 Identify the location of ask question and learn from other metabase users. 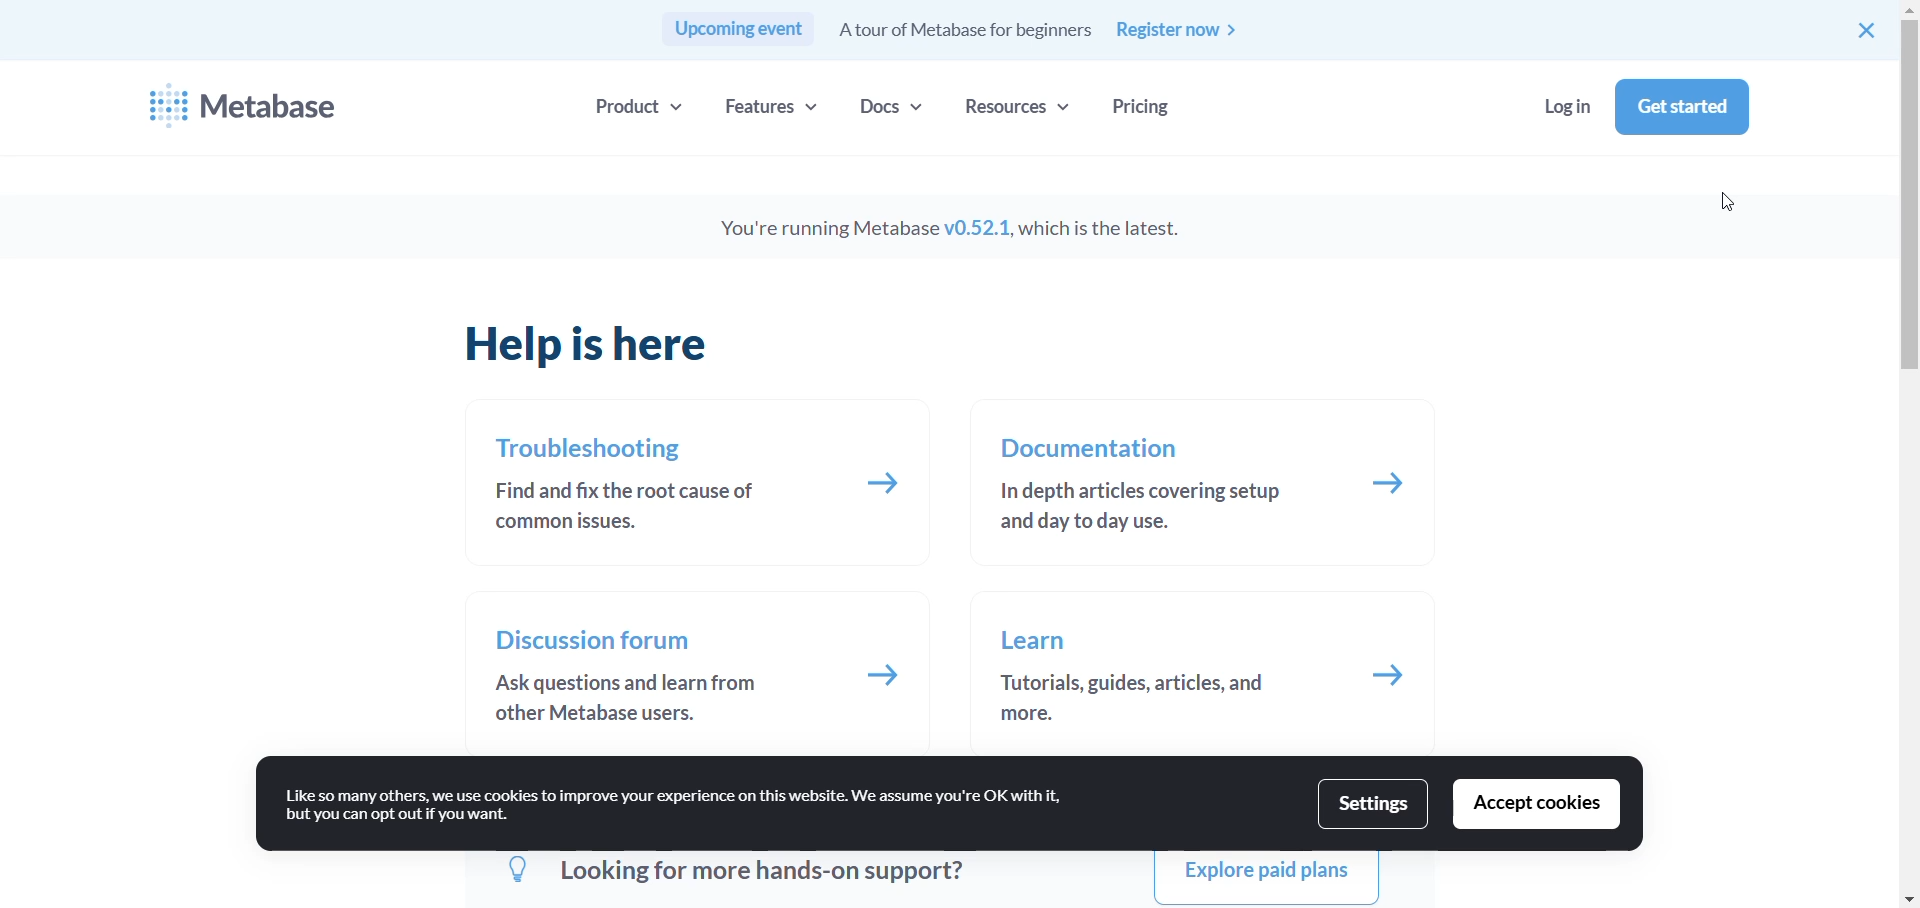
(615, 699).